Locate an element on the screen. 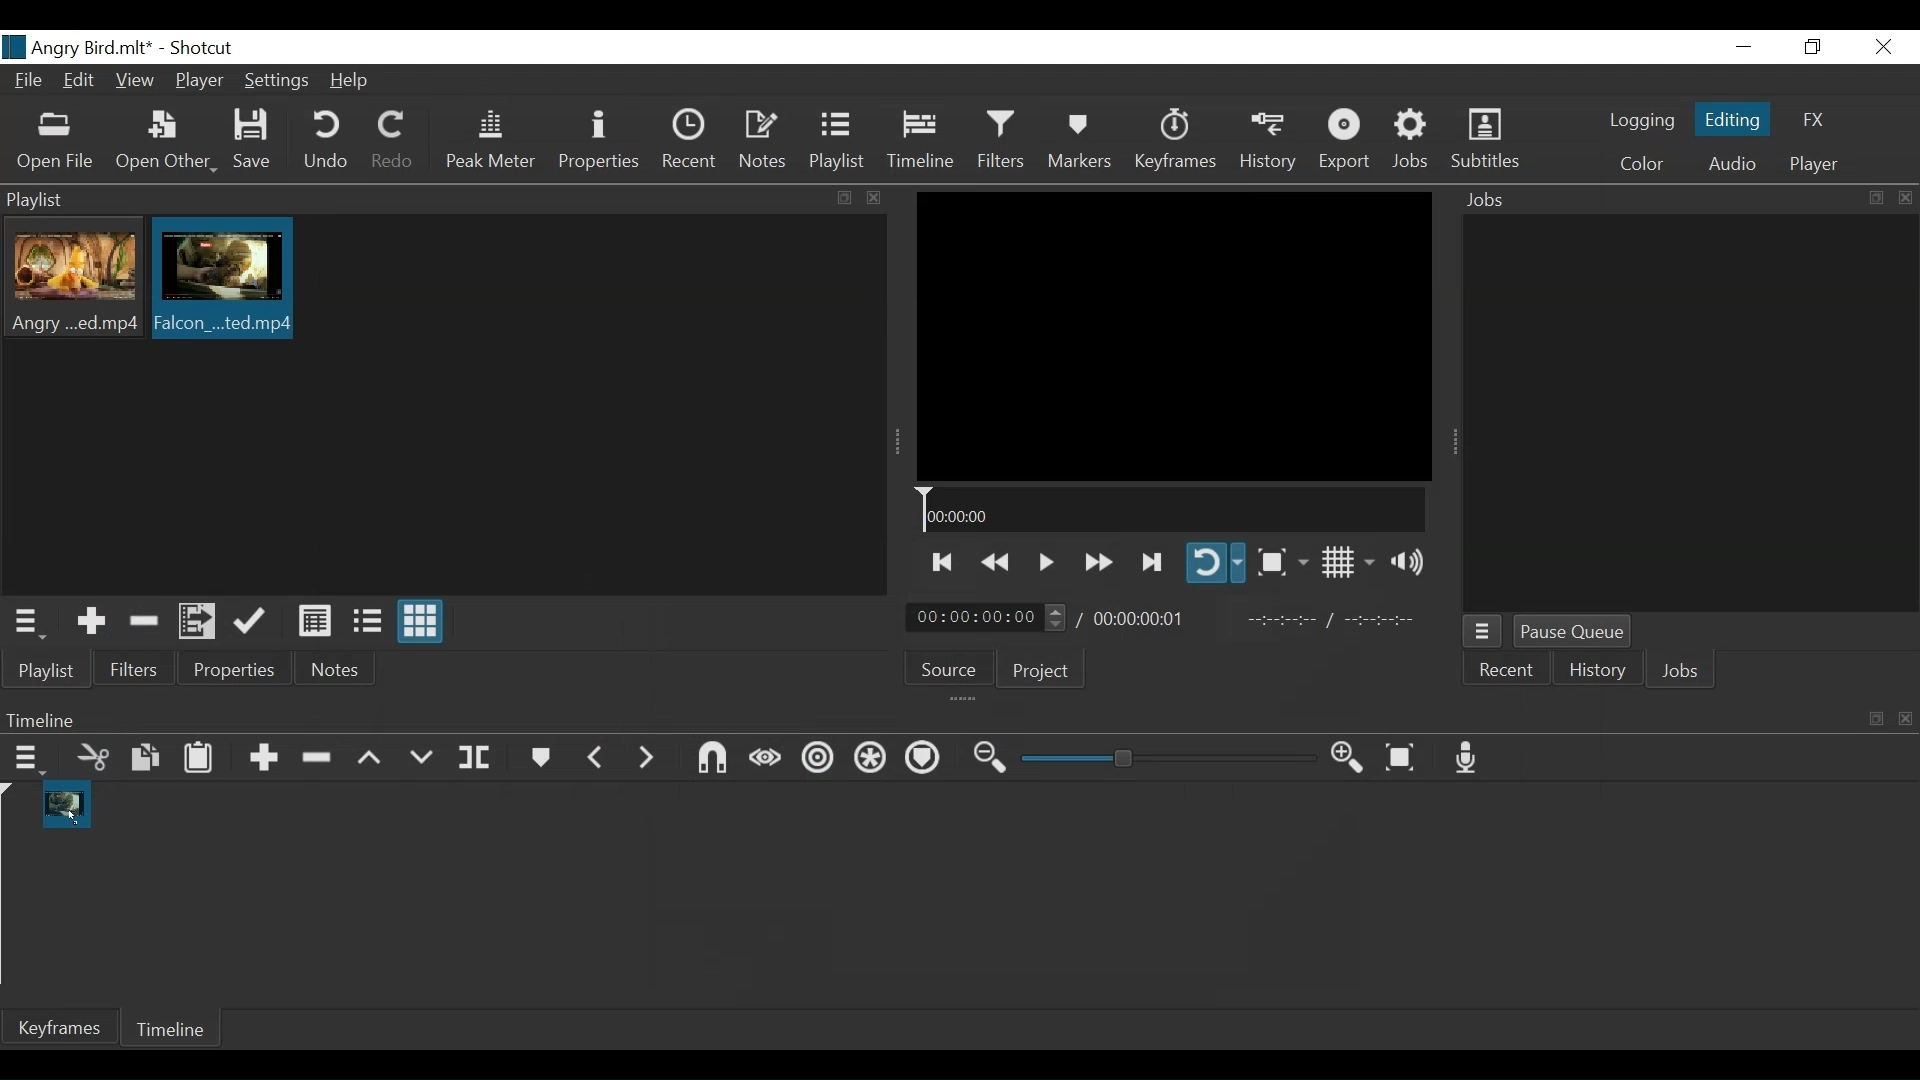  Keyframe is located at coordinates (59, 1028).